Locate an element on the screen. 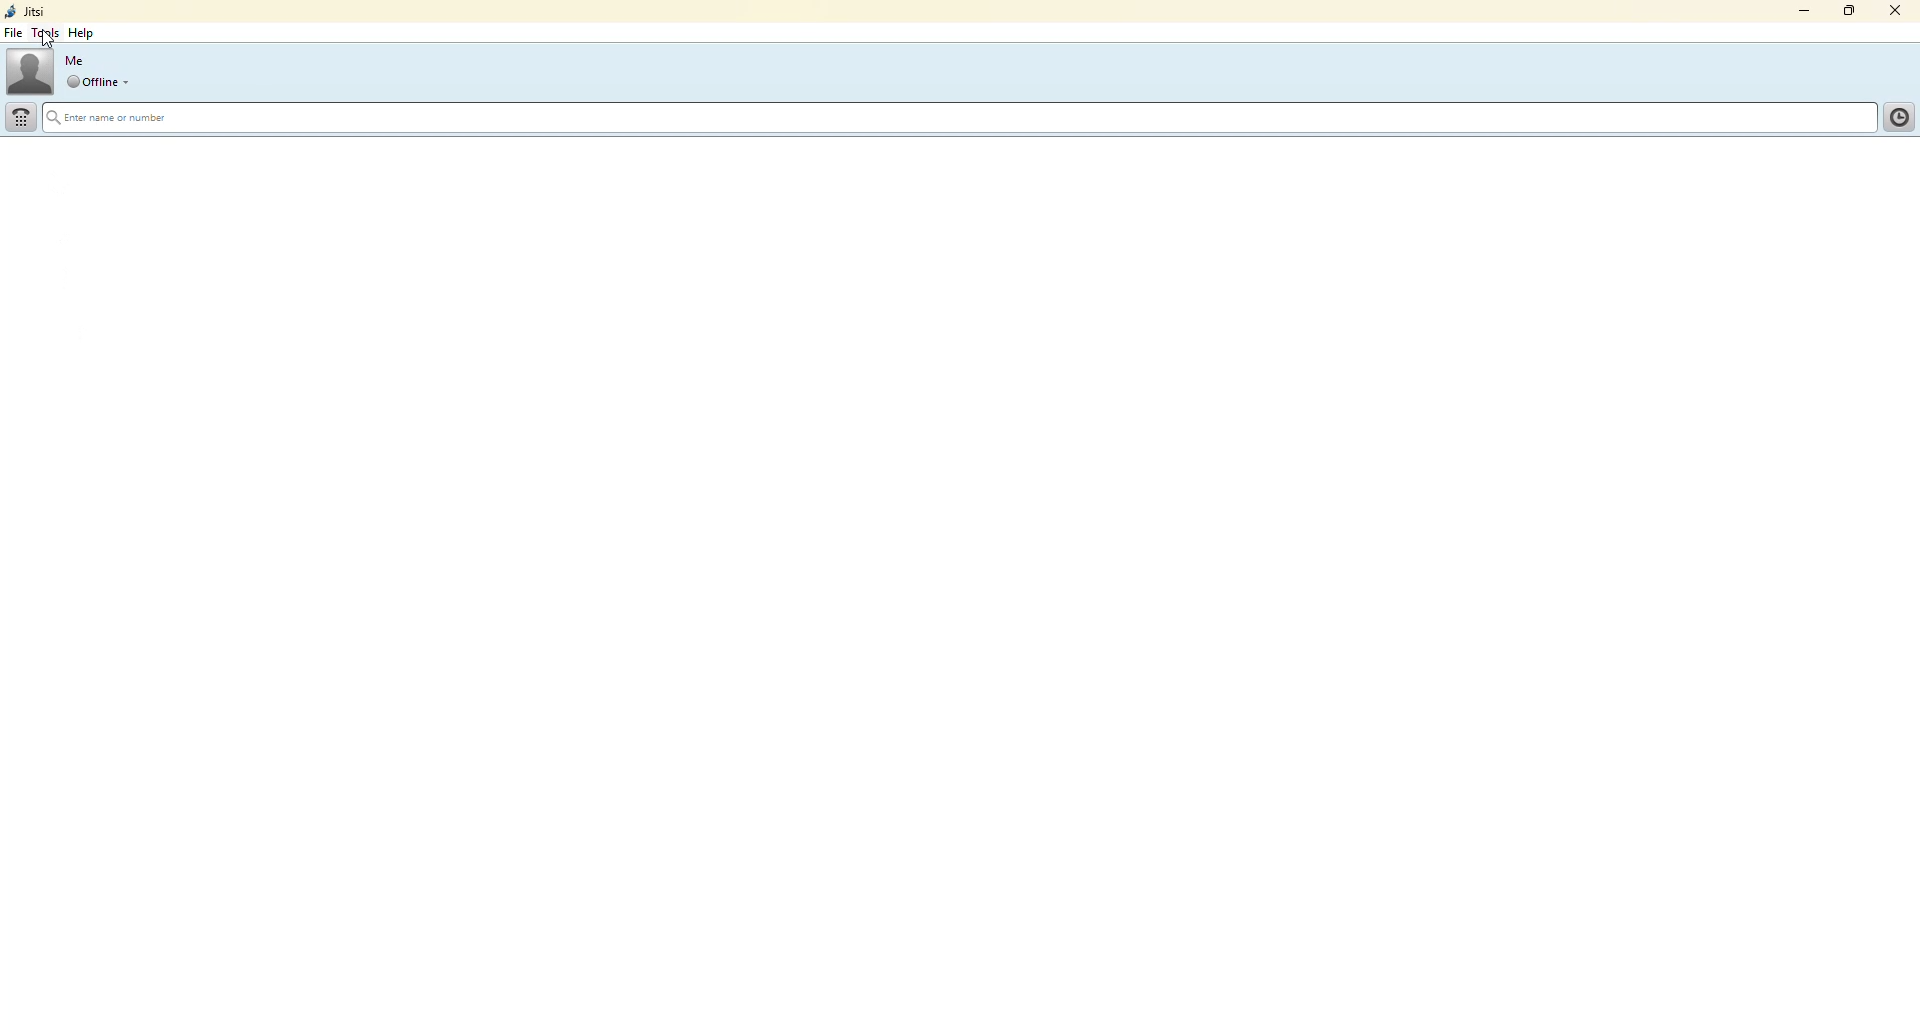 The image size is (1920, 1032). call history is located at coordinates (1897, 119).